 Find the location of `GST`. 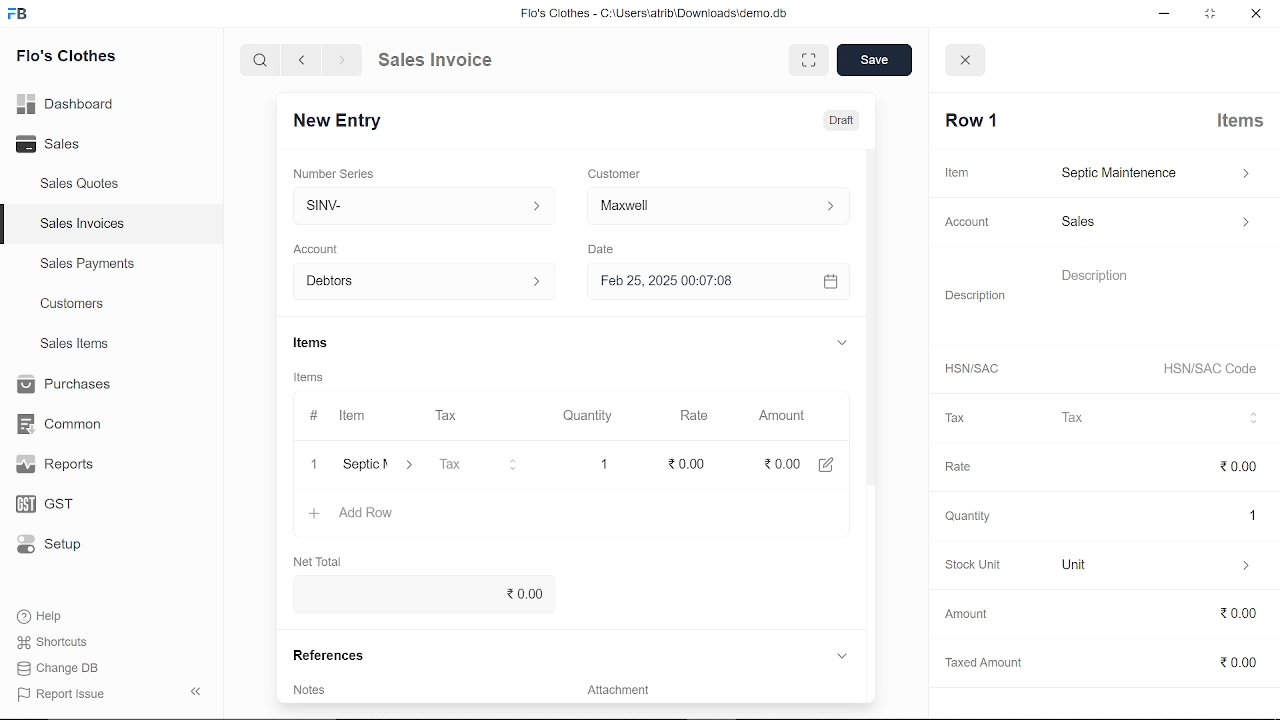

GST is located at coordinates (55, 501).